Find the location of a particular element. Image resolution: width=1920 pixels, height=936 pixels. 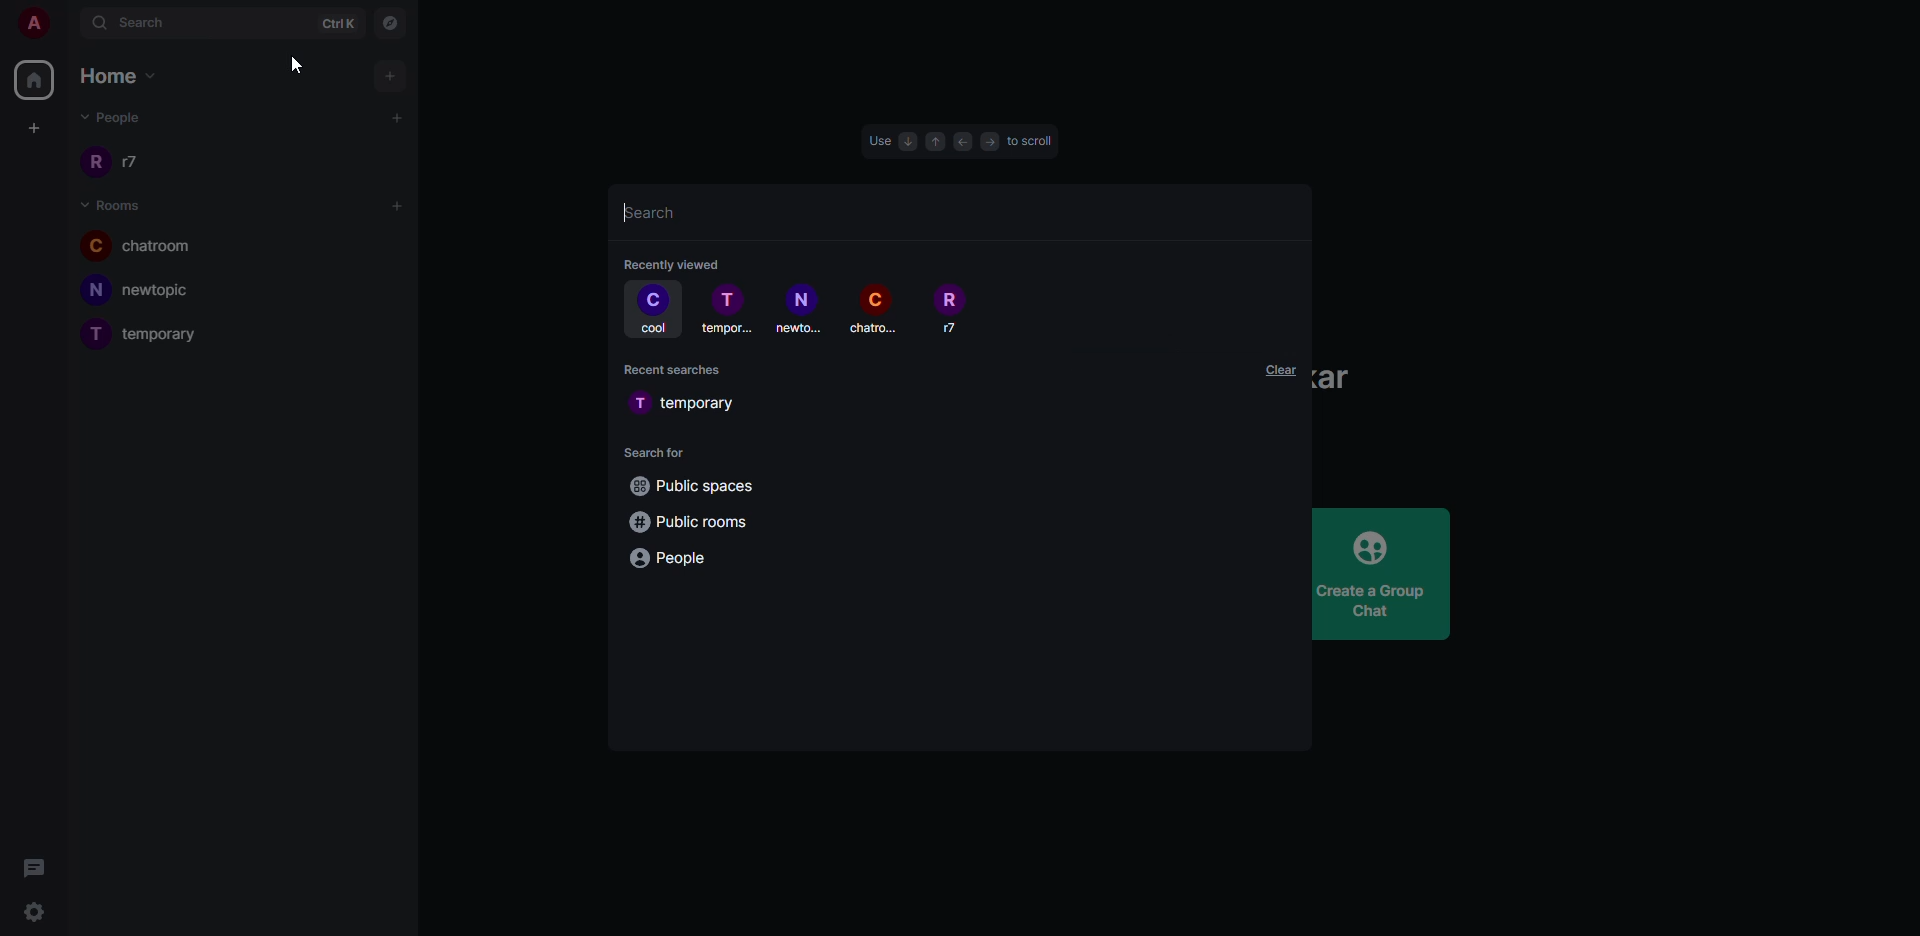

scroll is located at coordinates (1033, 139).